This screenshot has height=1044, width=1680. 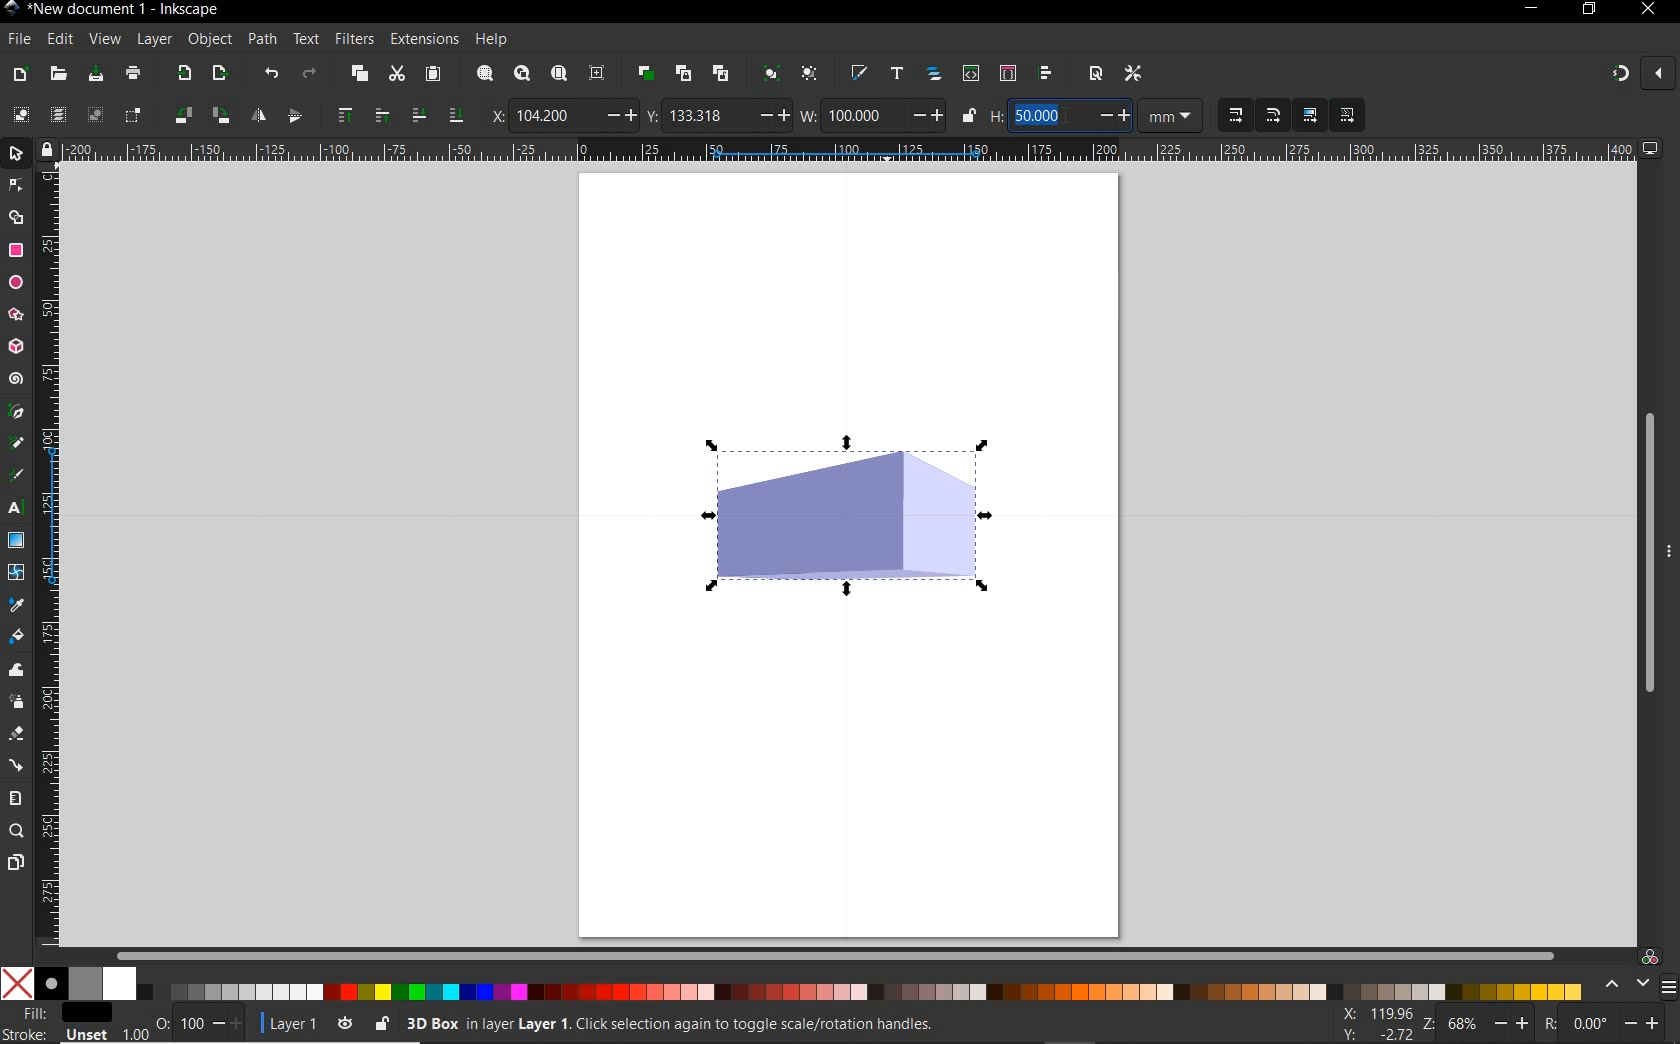 What do you see at coordinates (1095, 75) in the screenshot?
I see `open document properties` at bounding box center [1095, 75].